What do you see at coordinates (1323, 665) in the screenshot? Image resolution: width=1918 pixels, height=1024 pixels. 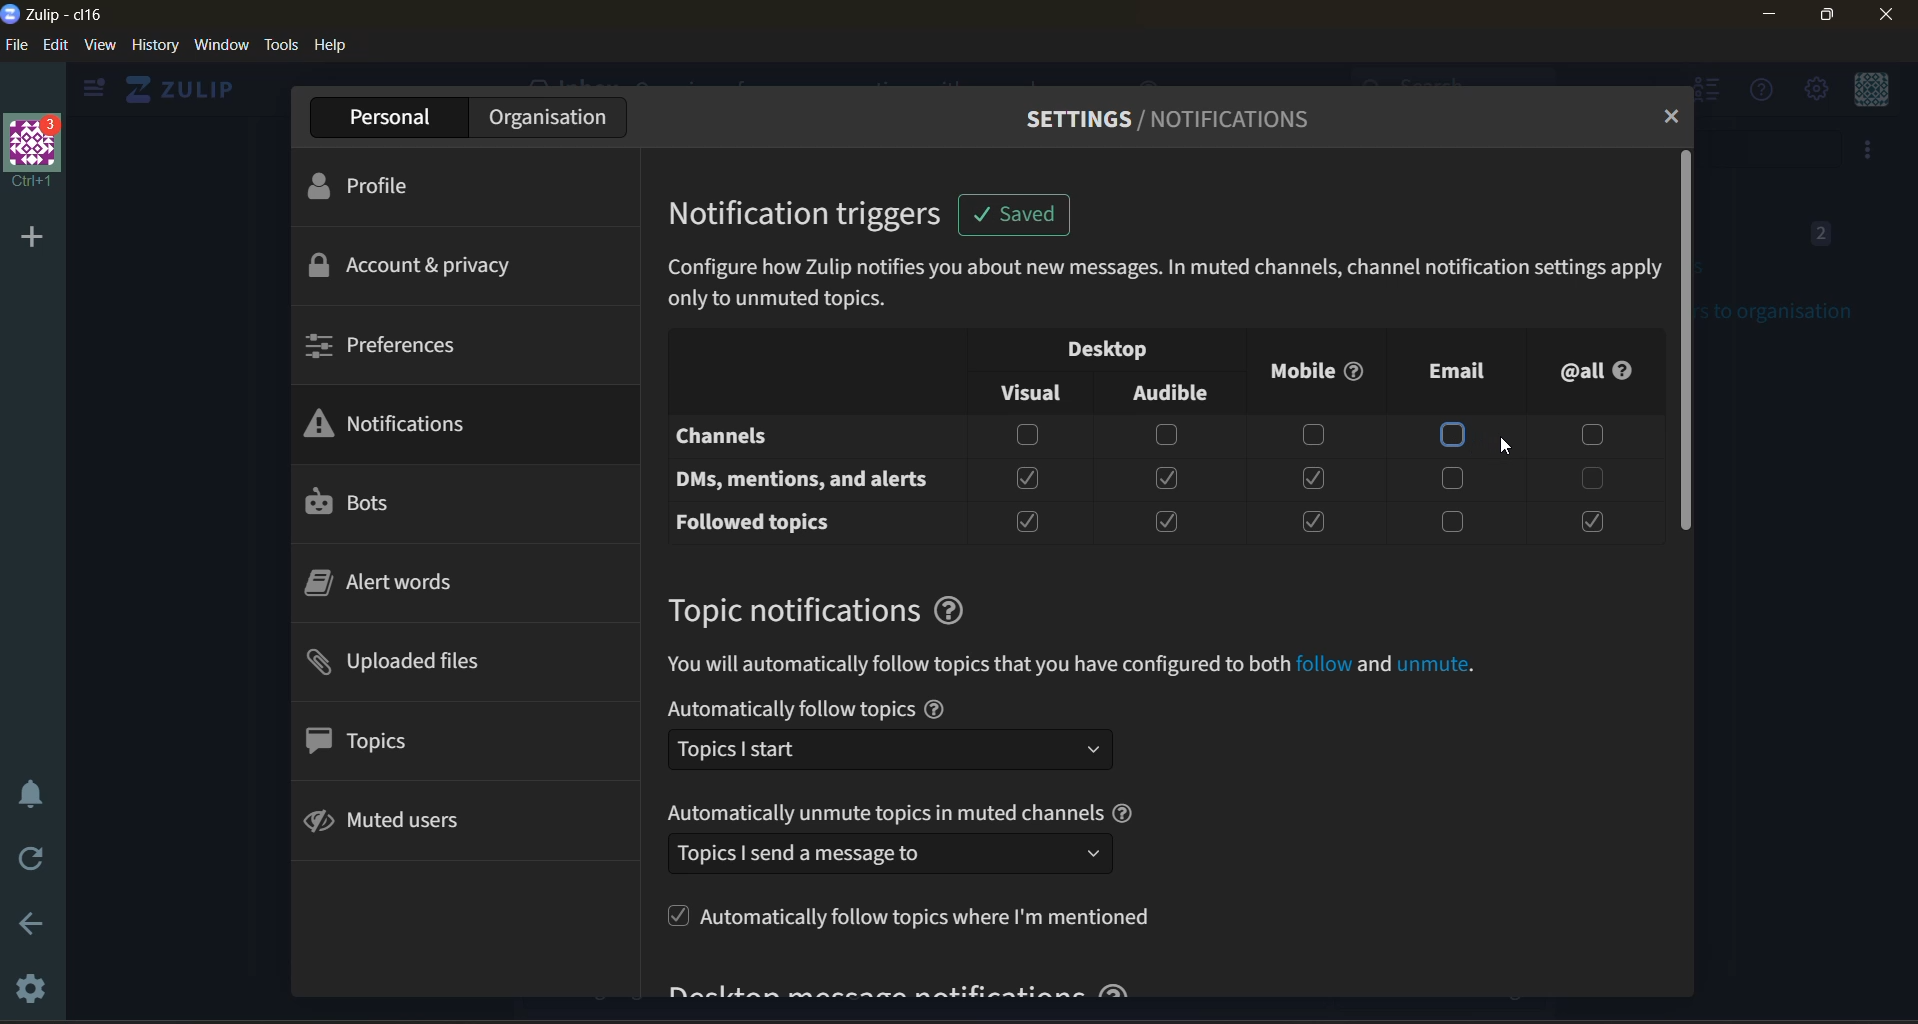 I see `` at bounding box center [1323, 665].